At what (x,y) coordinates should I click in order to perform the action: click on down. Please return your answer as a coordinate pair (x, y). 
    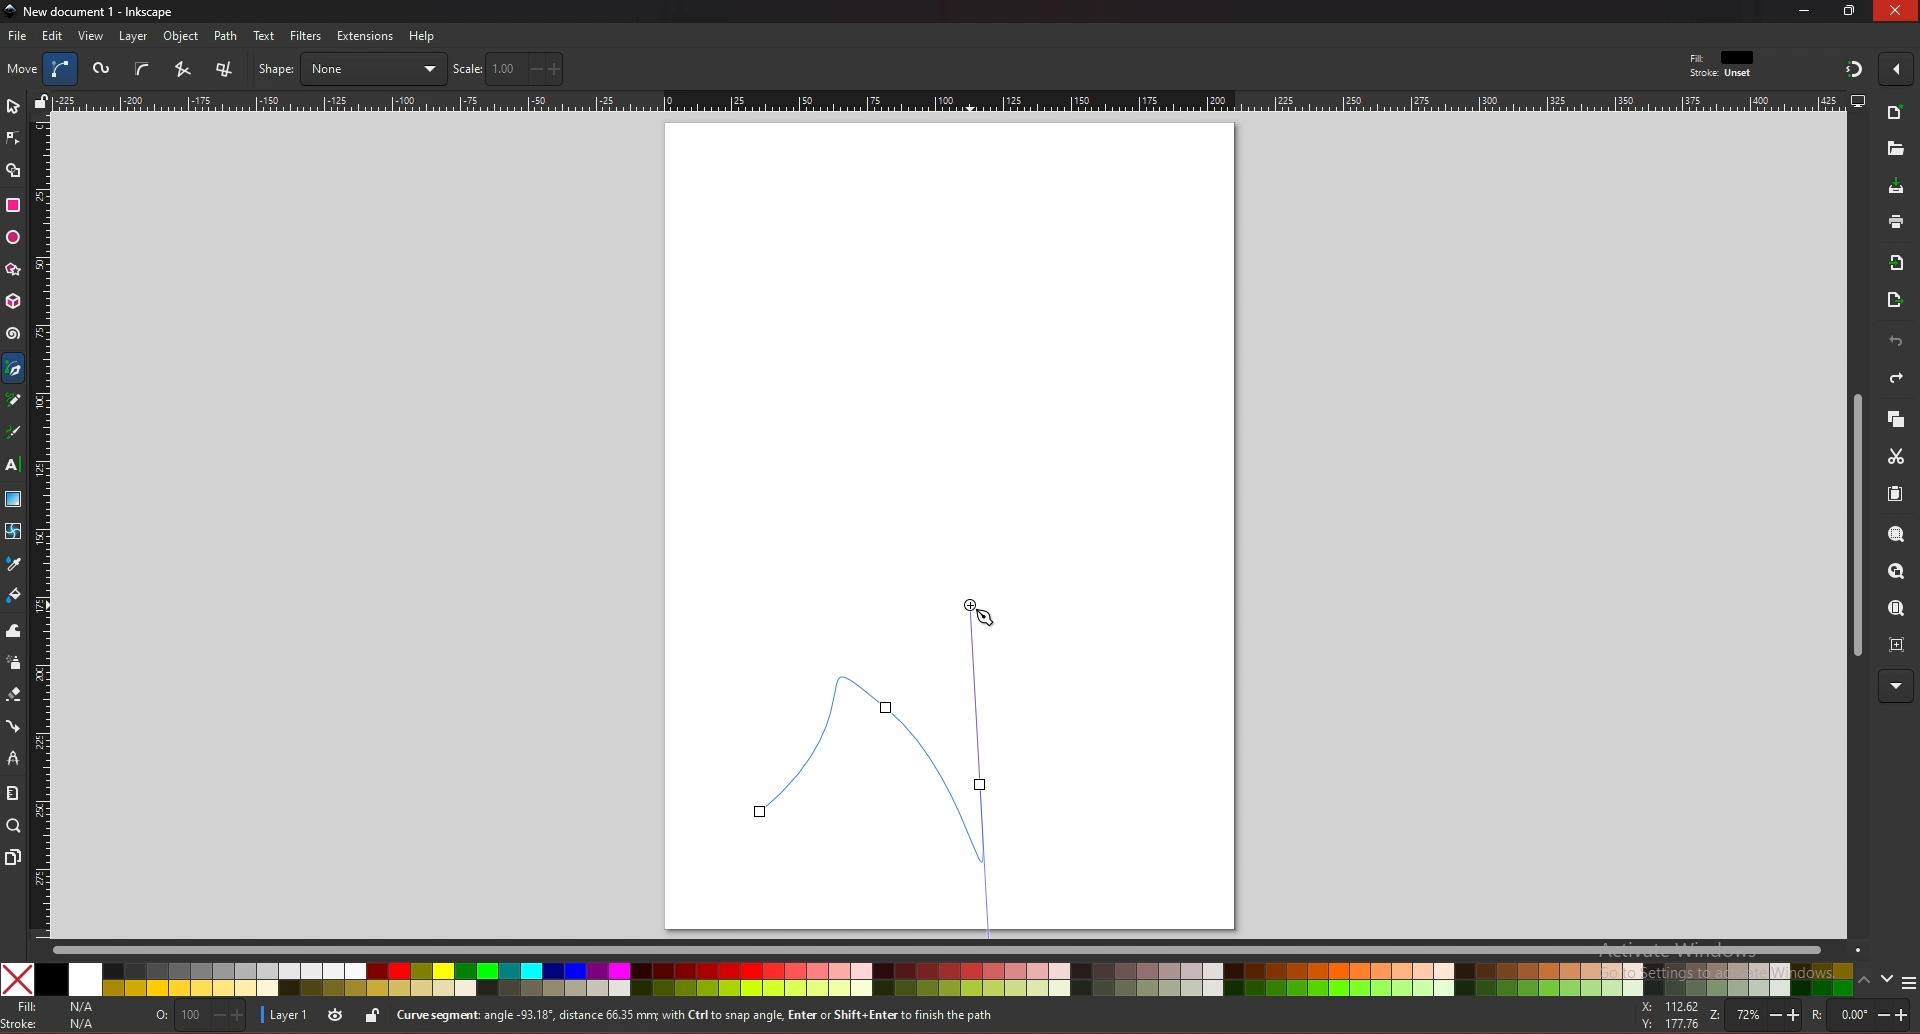
    Looking at the image, I should click on (1888, 979).